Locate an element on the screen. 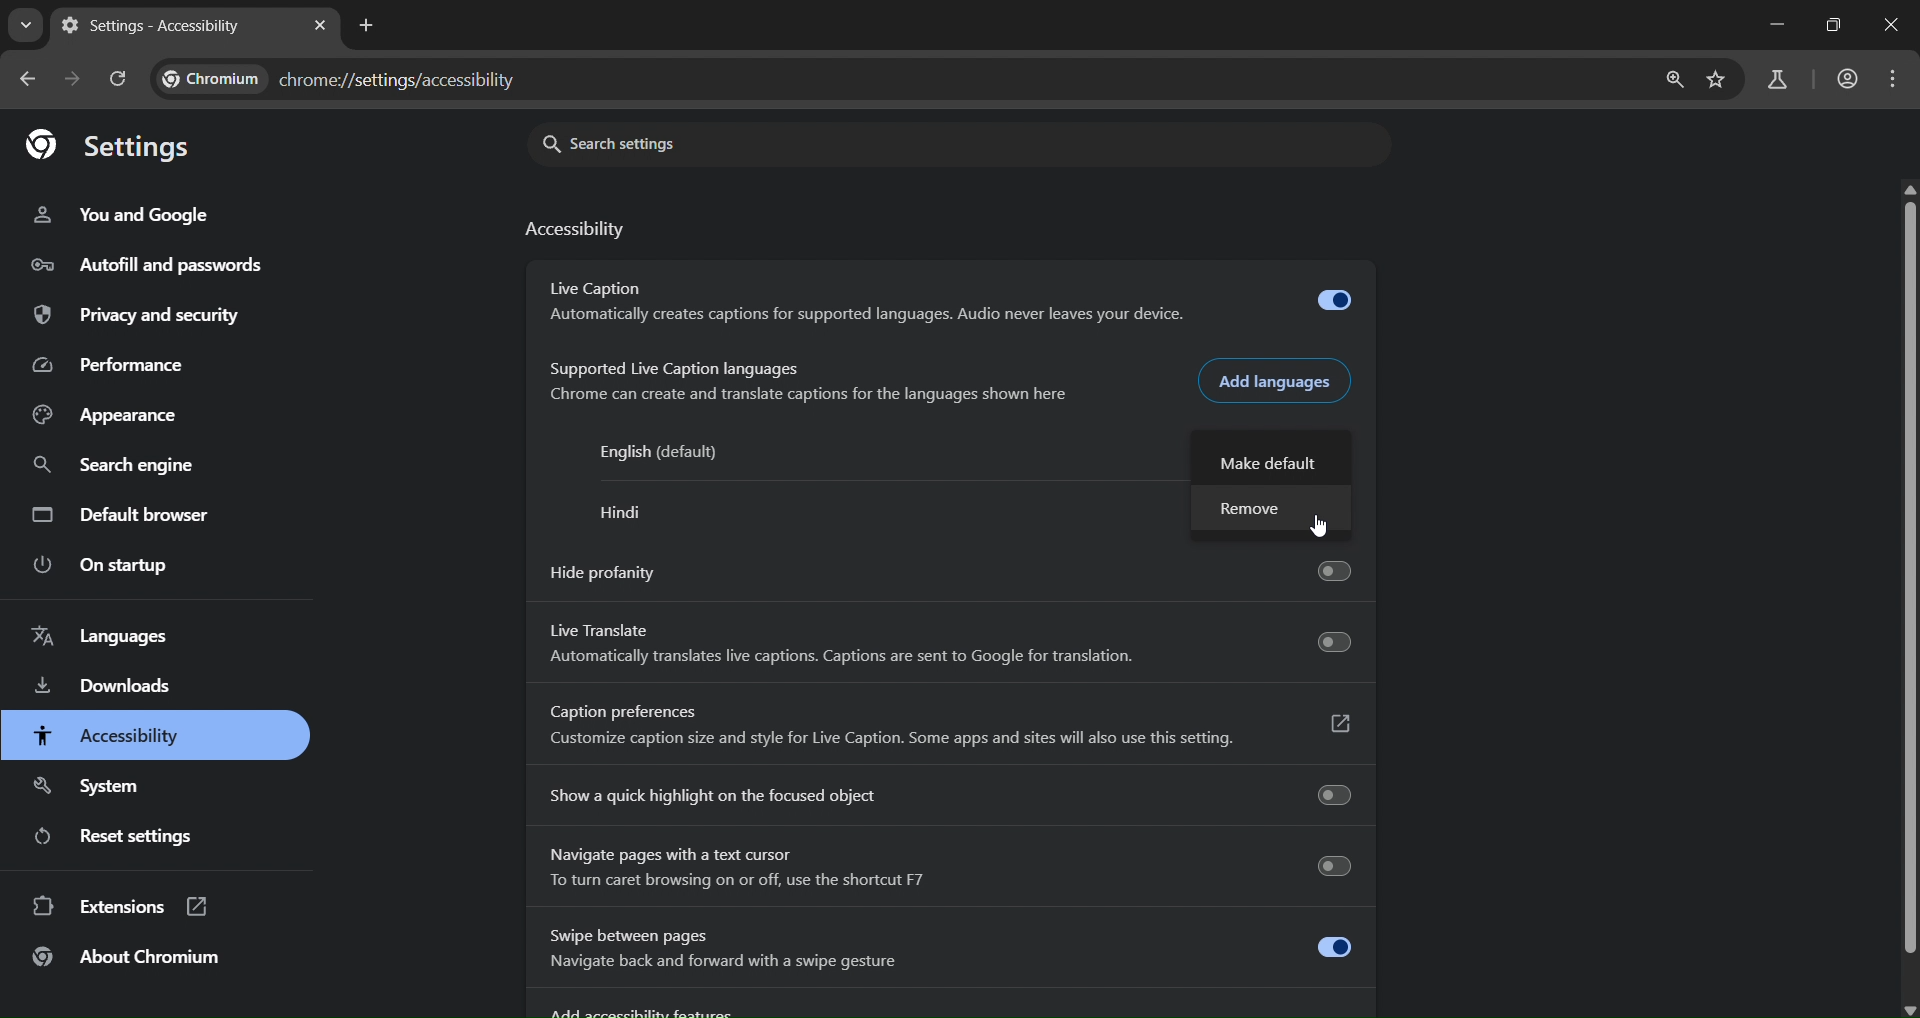 The height and width of the screenshot is (1018, 1920). performance is located at coordinates (118, 366).